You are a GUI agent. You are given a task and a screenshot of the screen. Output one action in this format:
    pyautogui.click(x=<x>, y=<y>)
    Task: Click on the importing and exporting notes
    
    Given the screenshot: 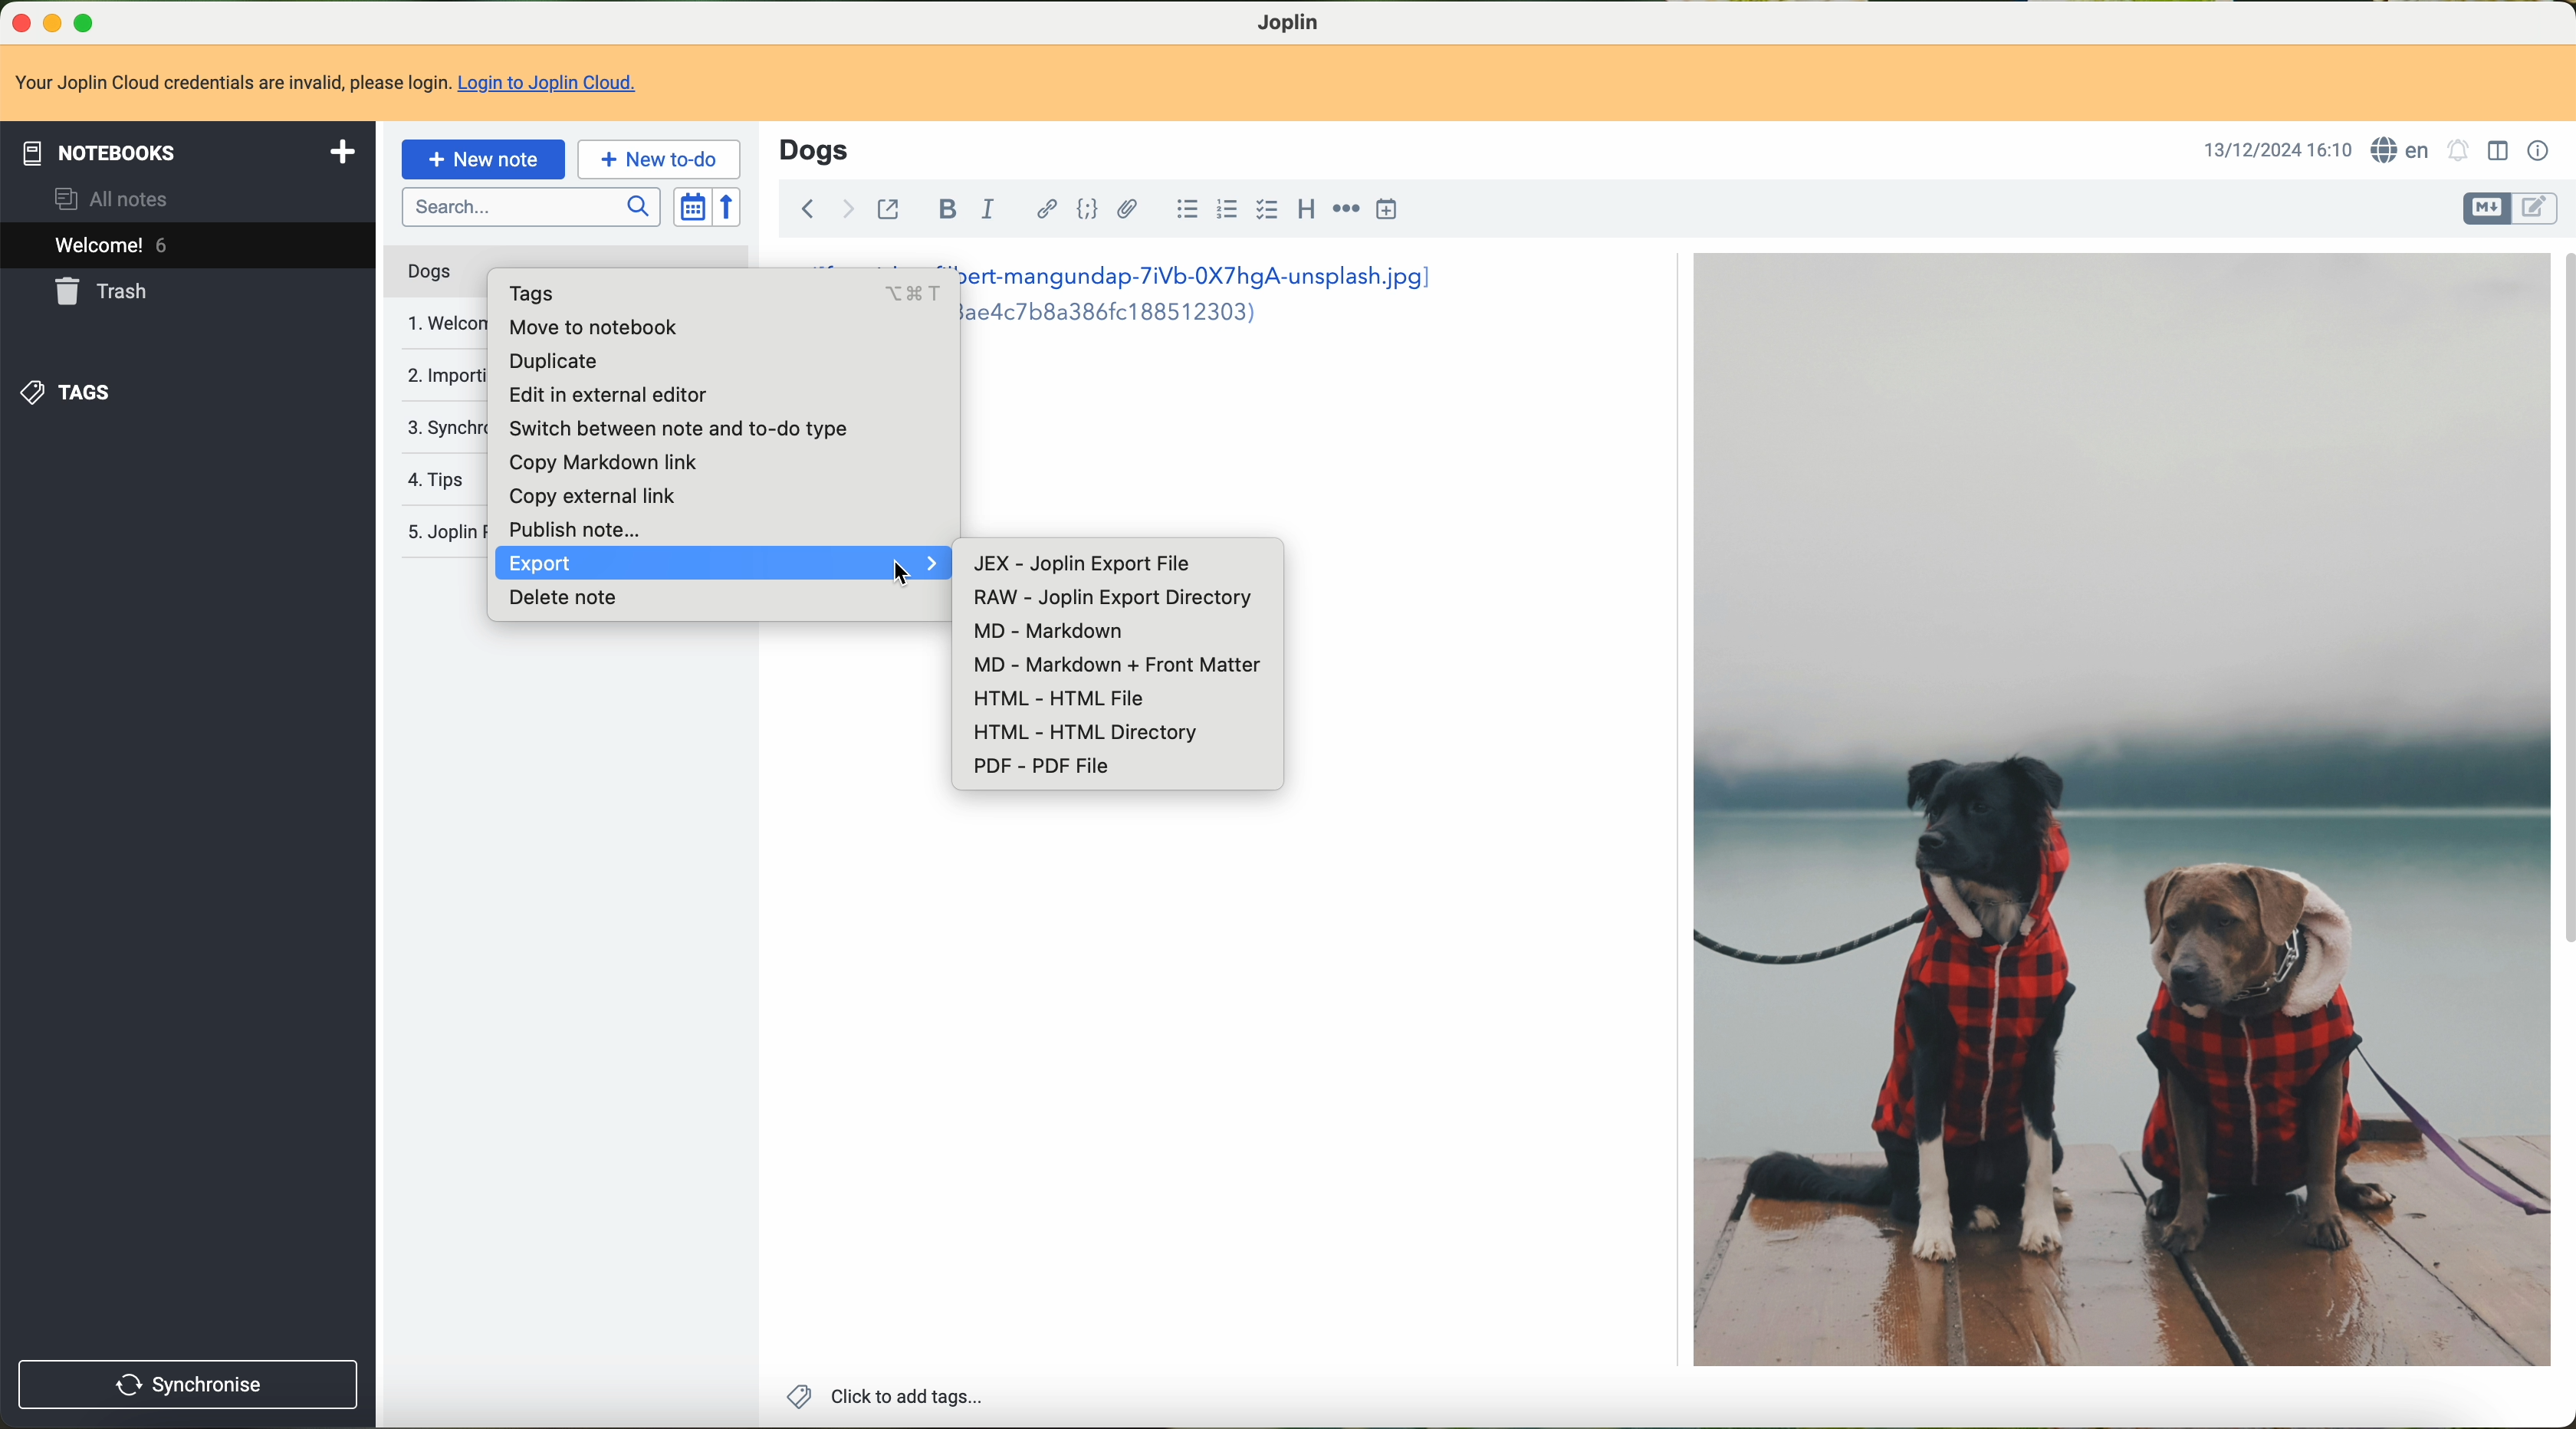 What is the action you would take?
    pyautogui.click(x=442, y=375)
    